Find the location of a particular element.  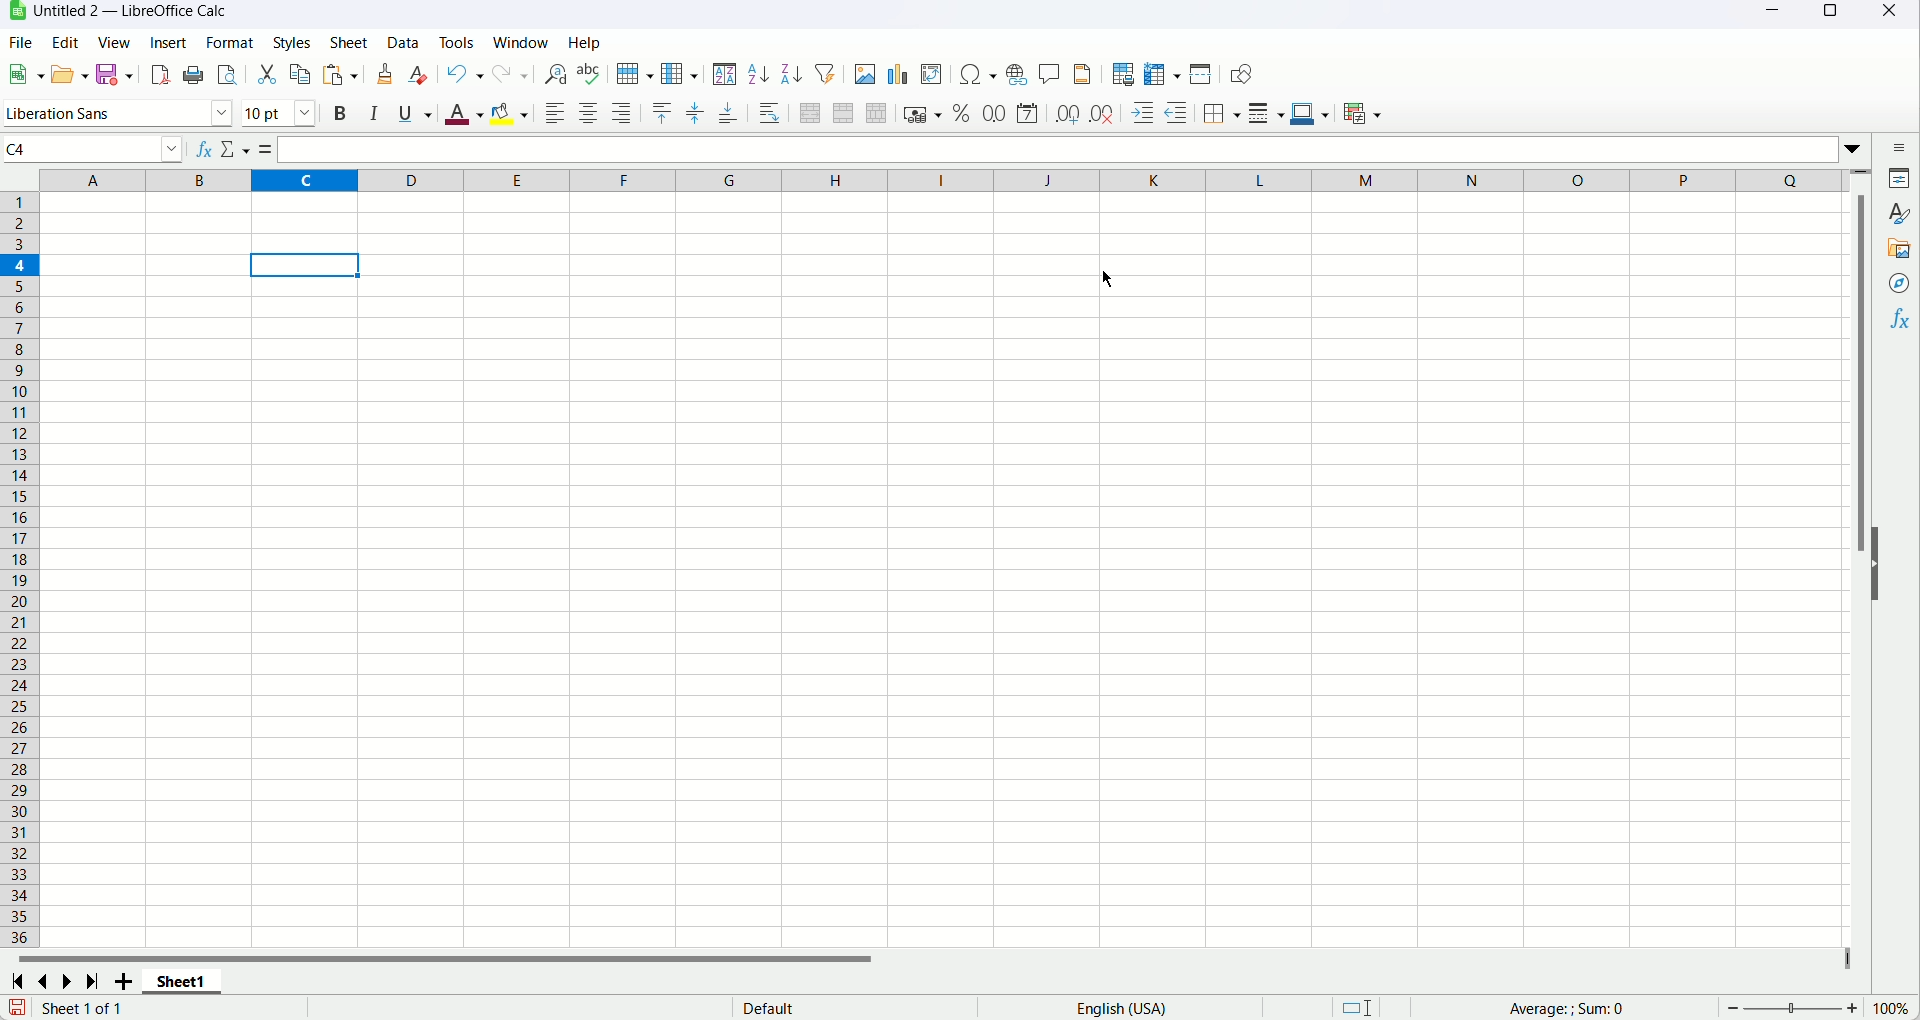

Autofilter is located at coordinates (826, 73).